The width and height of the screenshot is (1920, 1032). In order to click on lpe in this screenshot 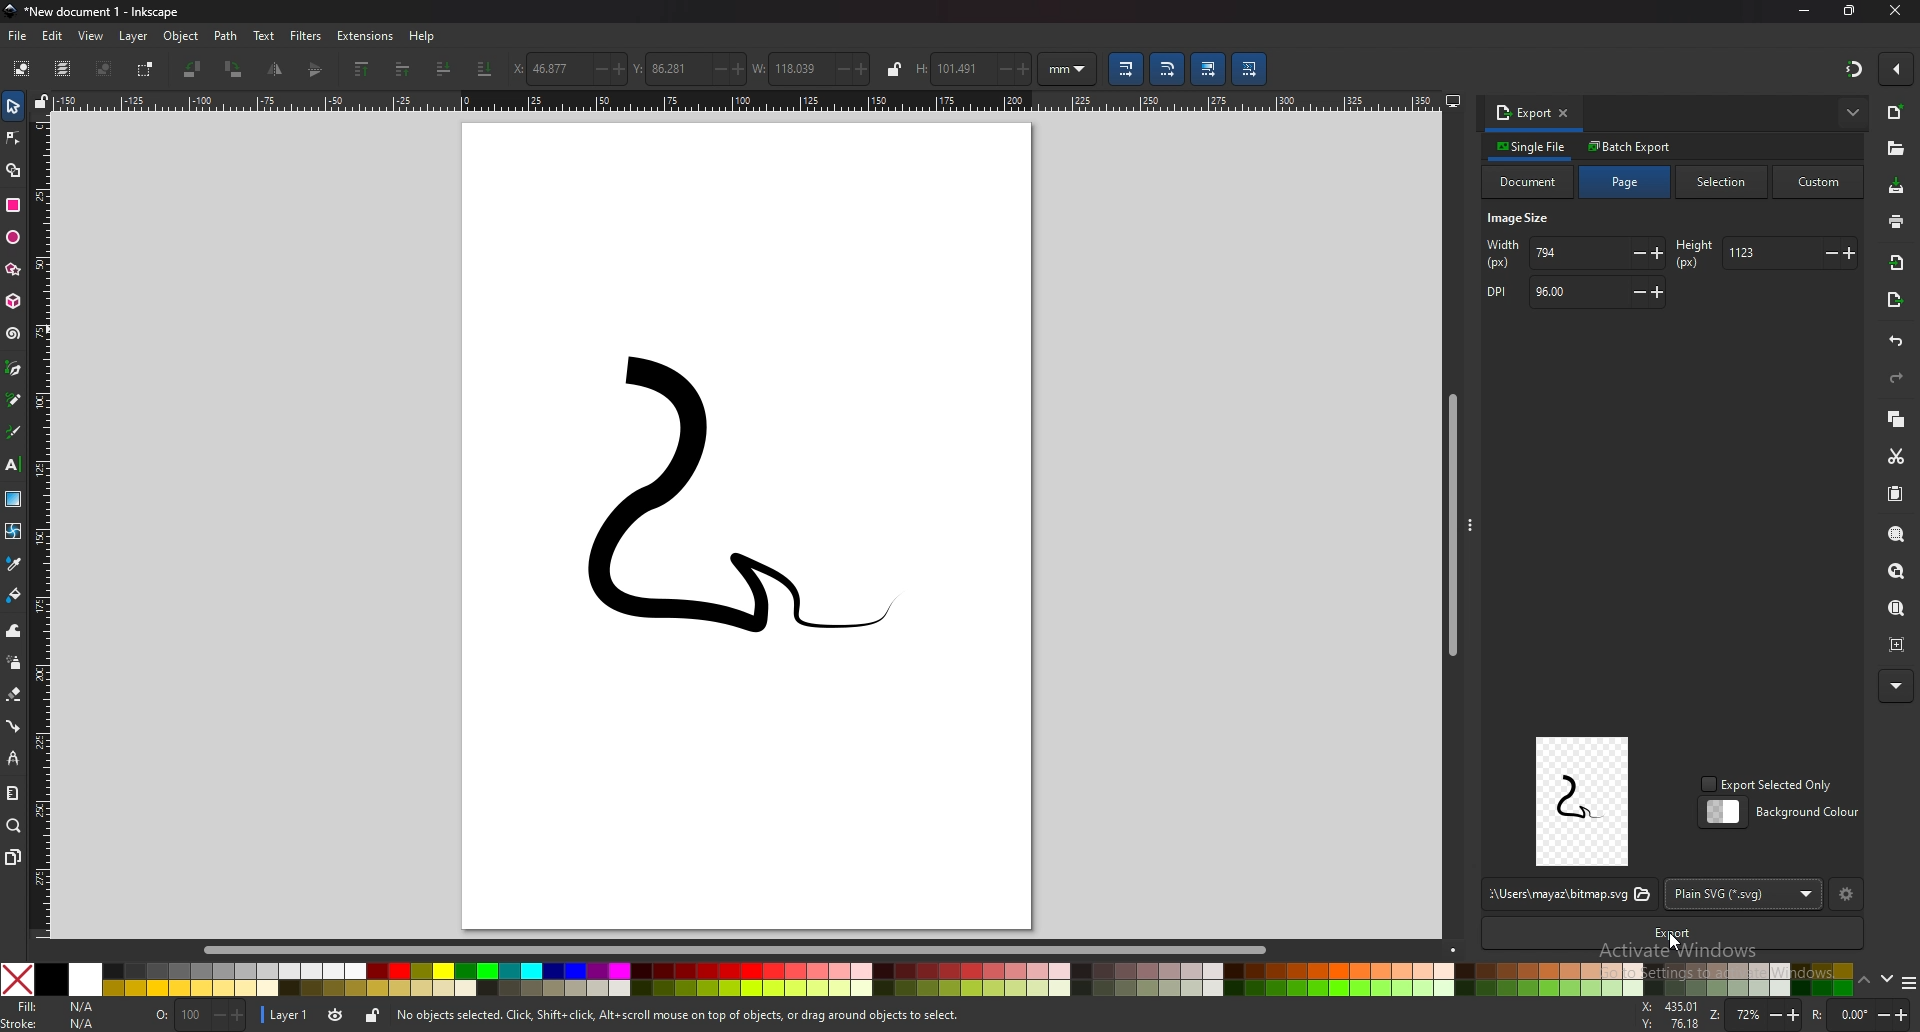, I will do `click(12, 758)`.